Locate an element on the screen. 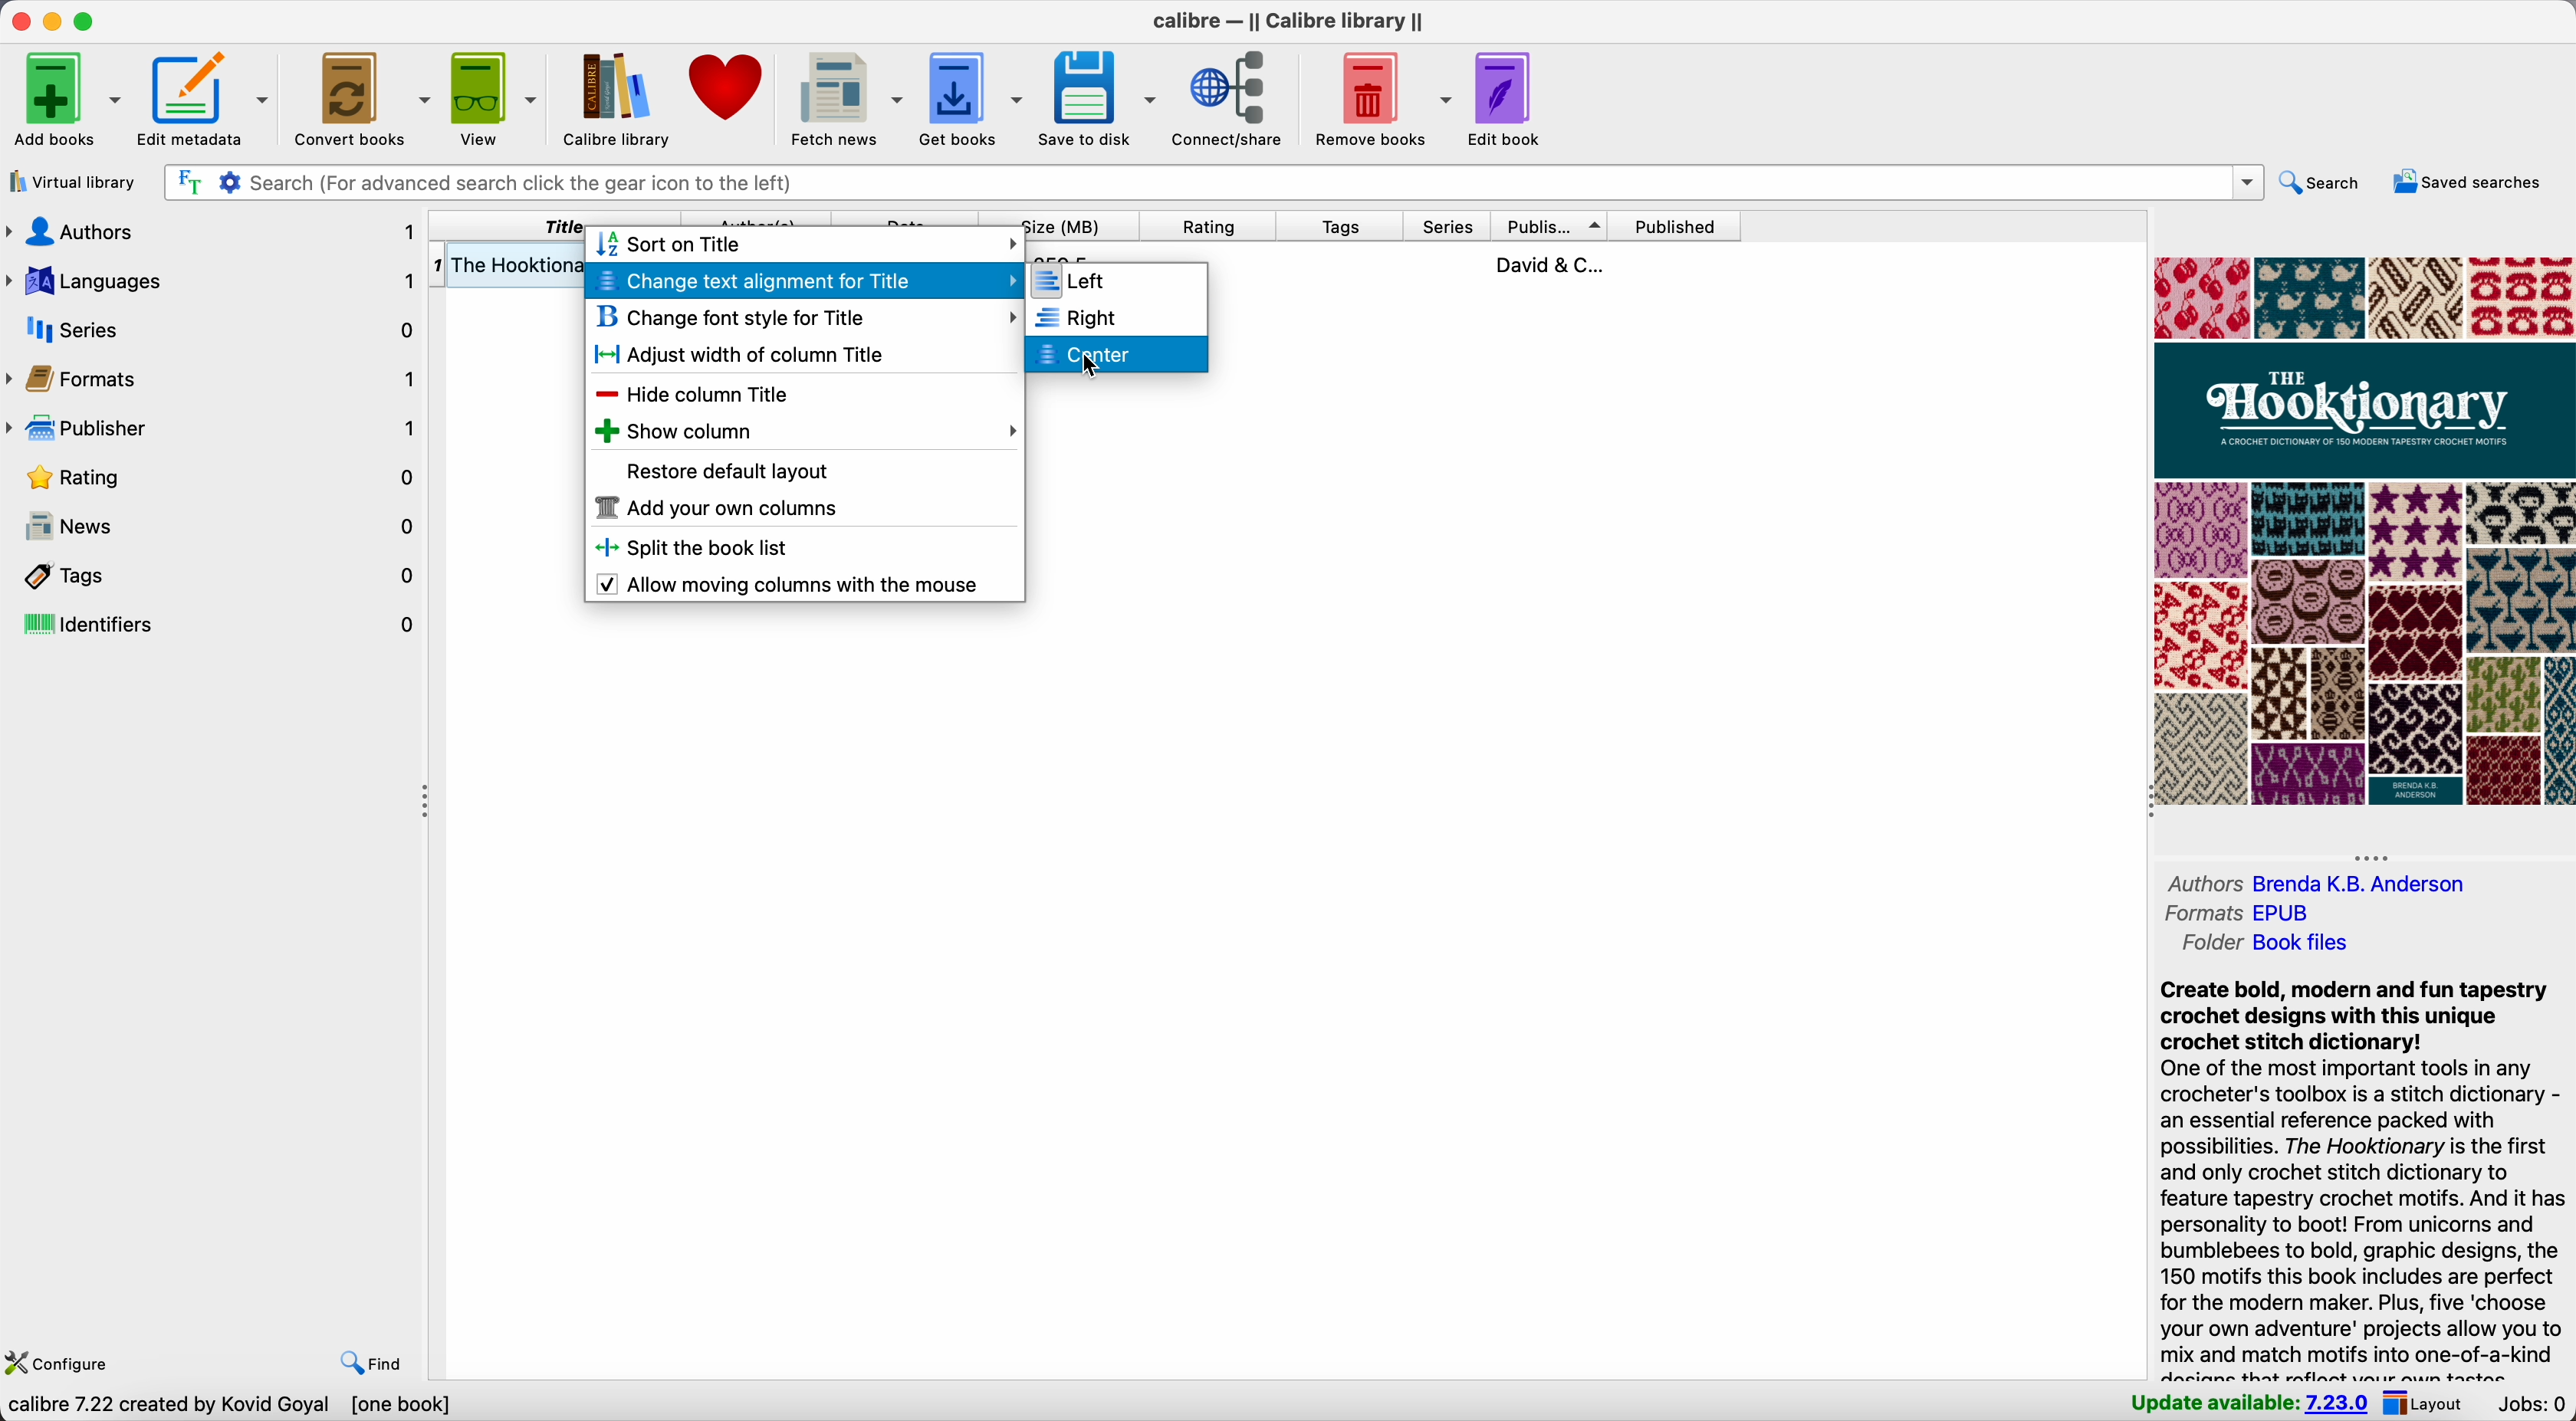 Image resolution: width=2576 pixels, height=1421 pixels. published is located at coordinates (1675, 225).